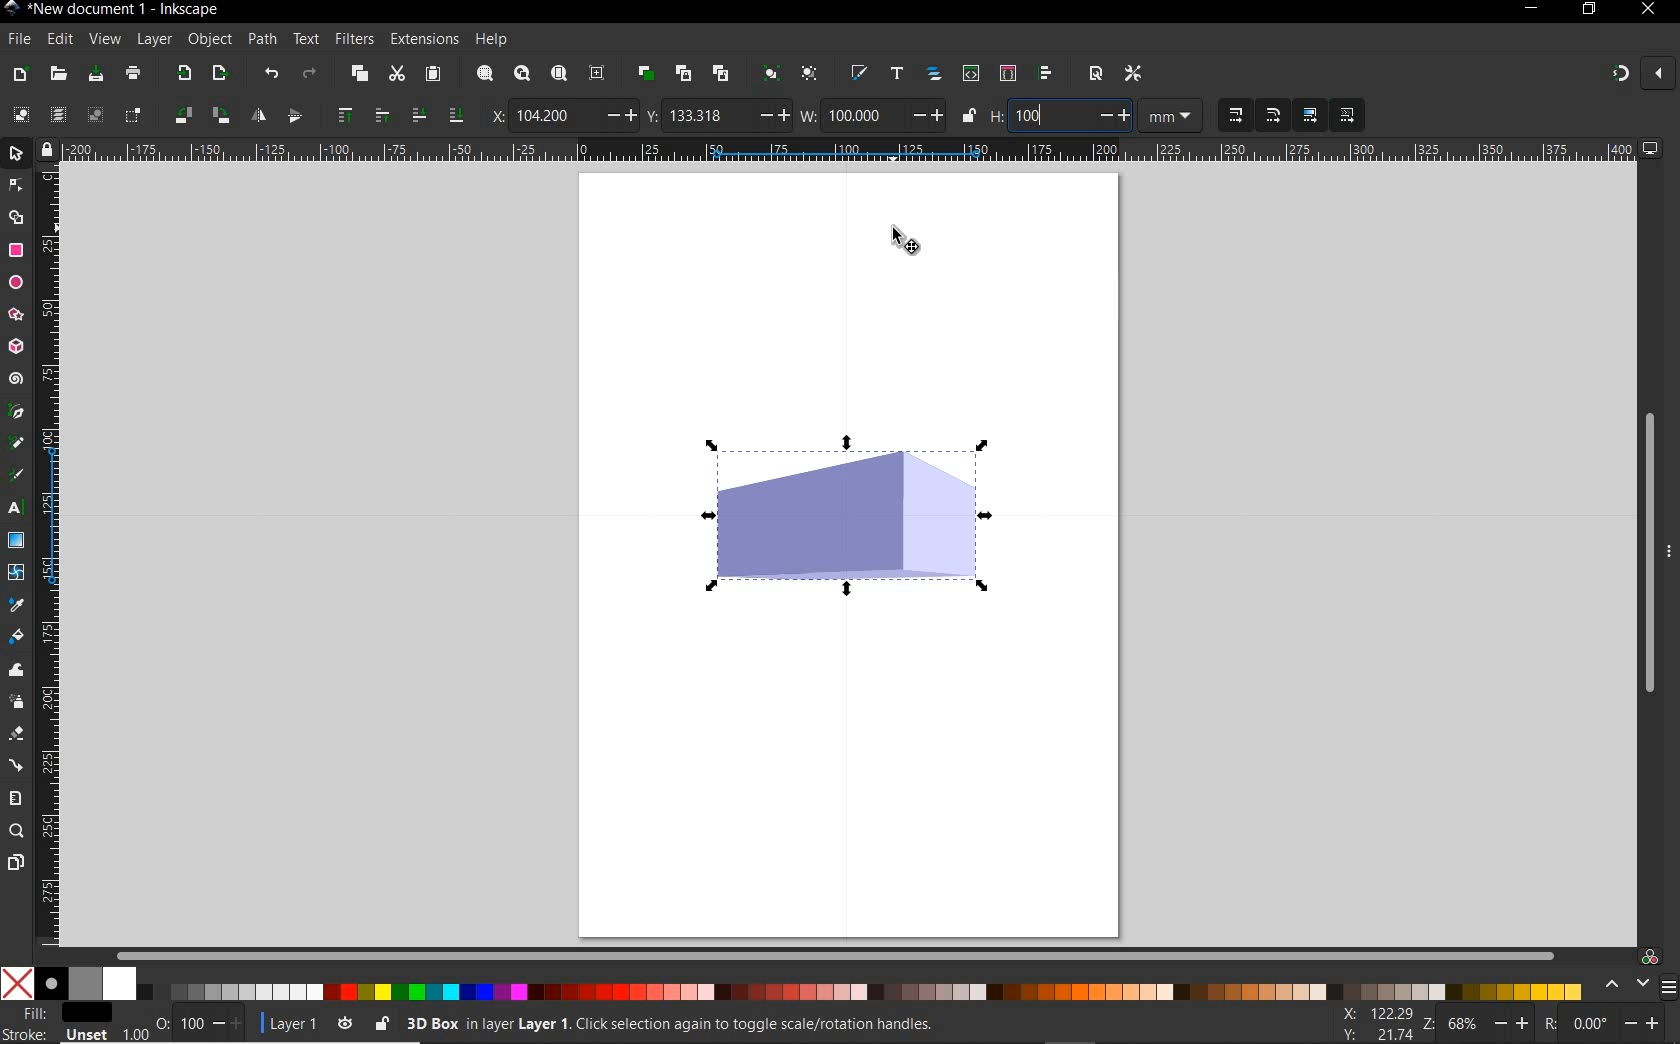  Describe the element at coordinates (644, 74) in the screenshot. I see `duplicate` at that location.